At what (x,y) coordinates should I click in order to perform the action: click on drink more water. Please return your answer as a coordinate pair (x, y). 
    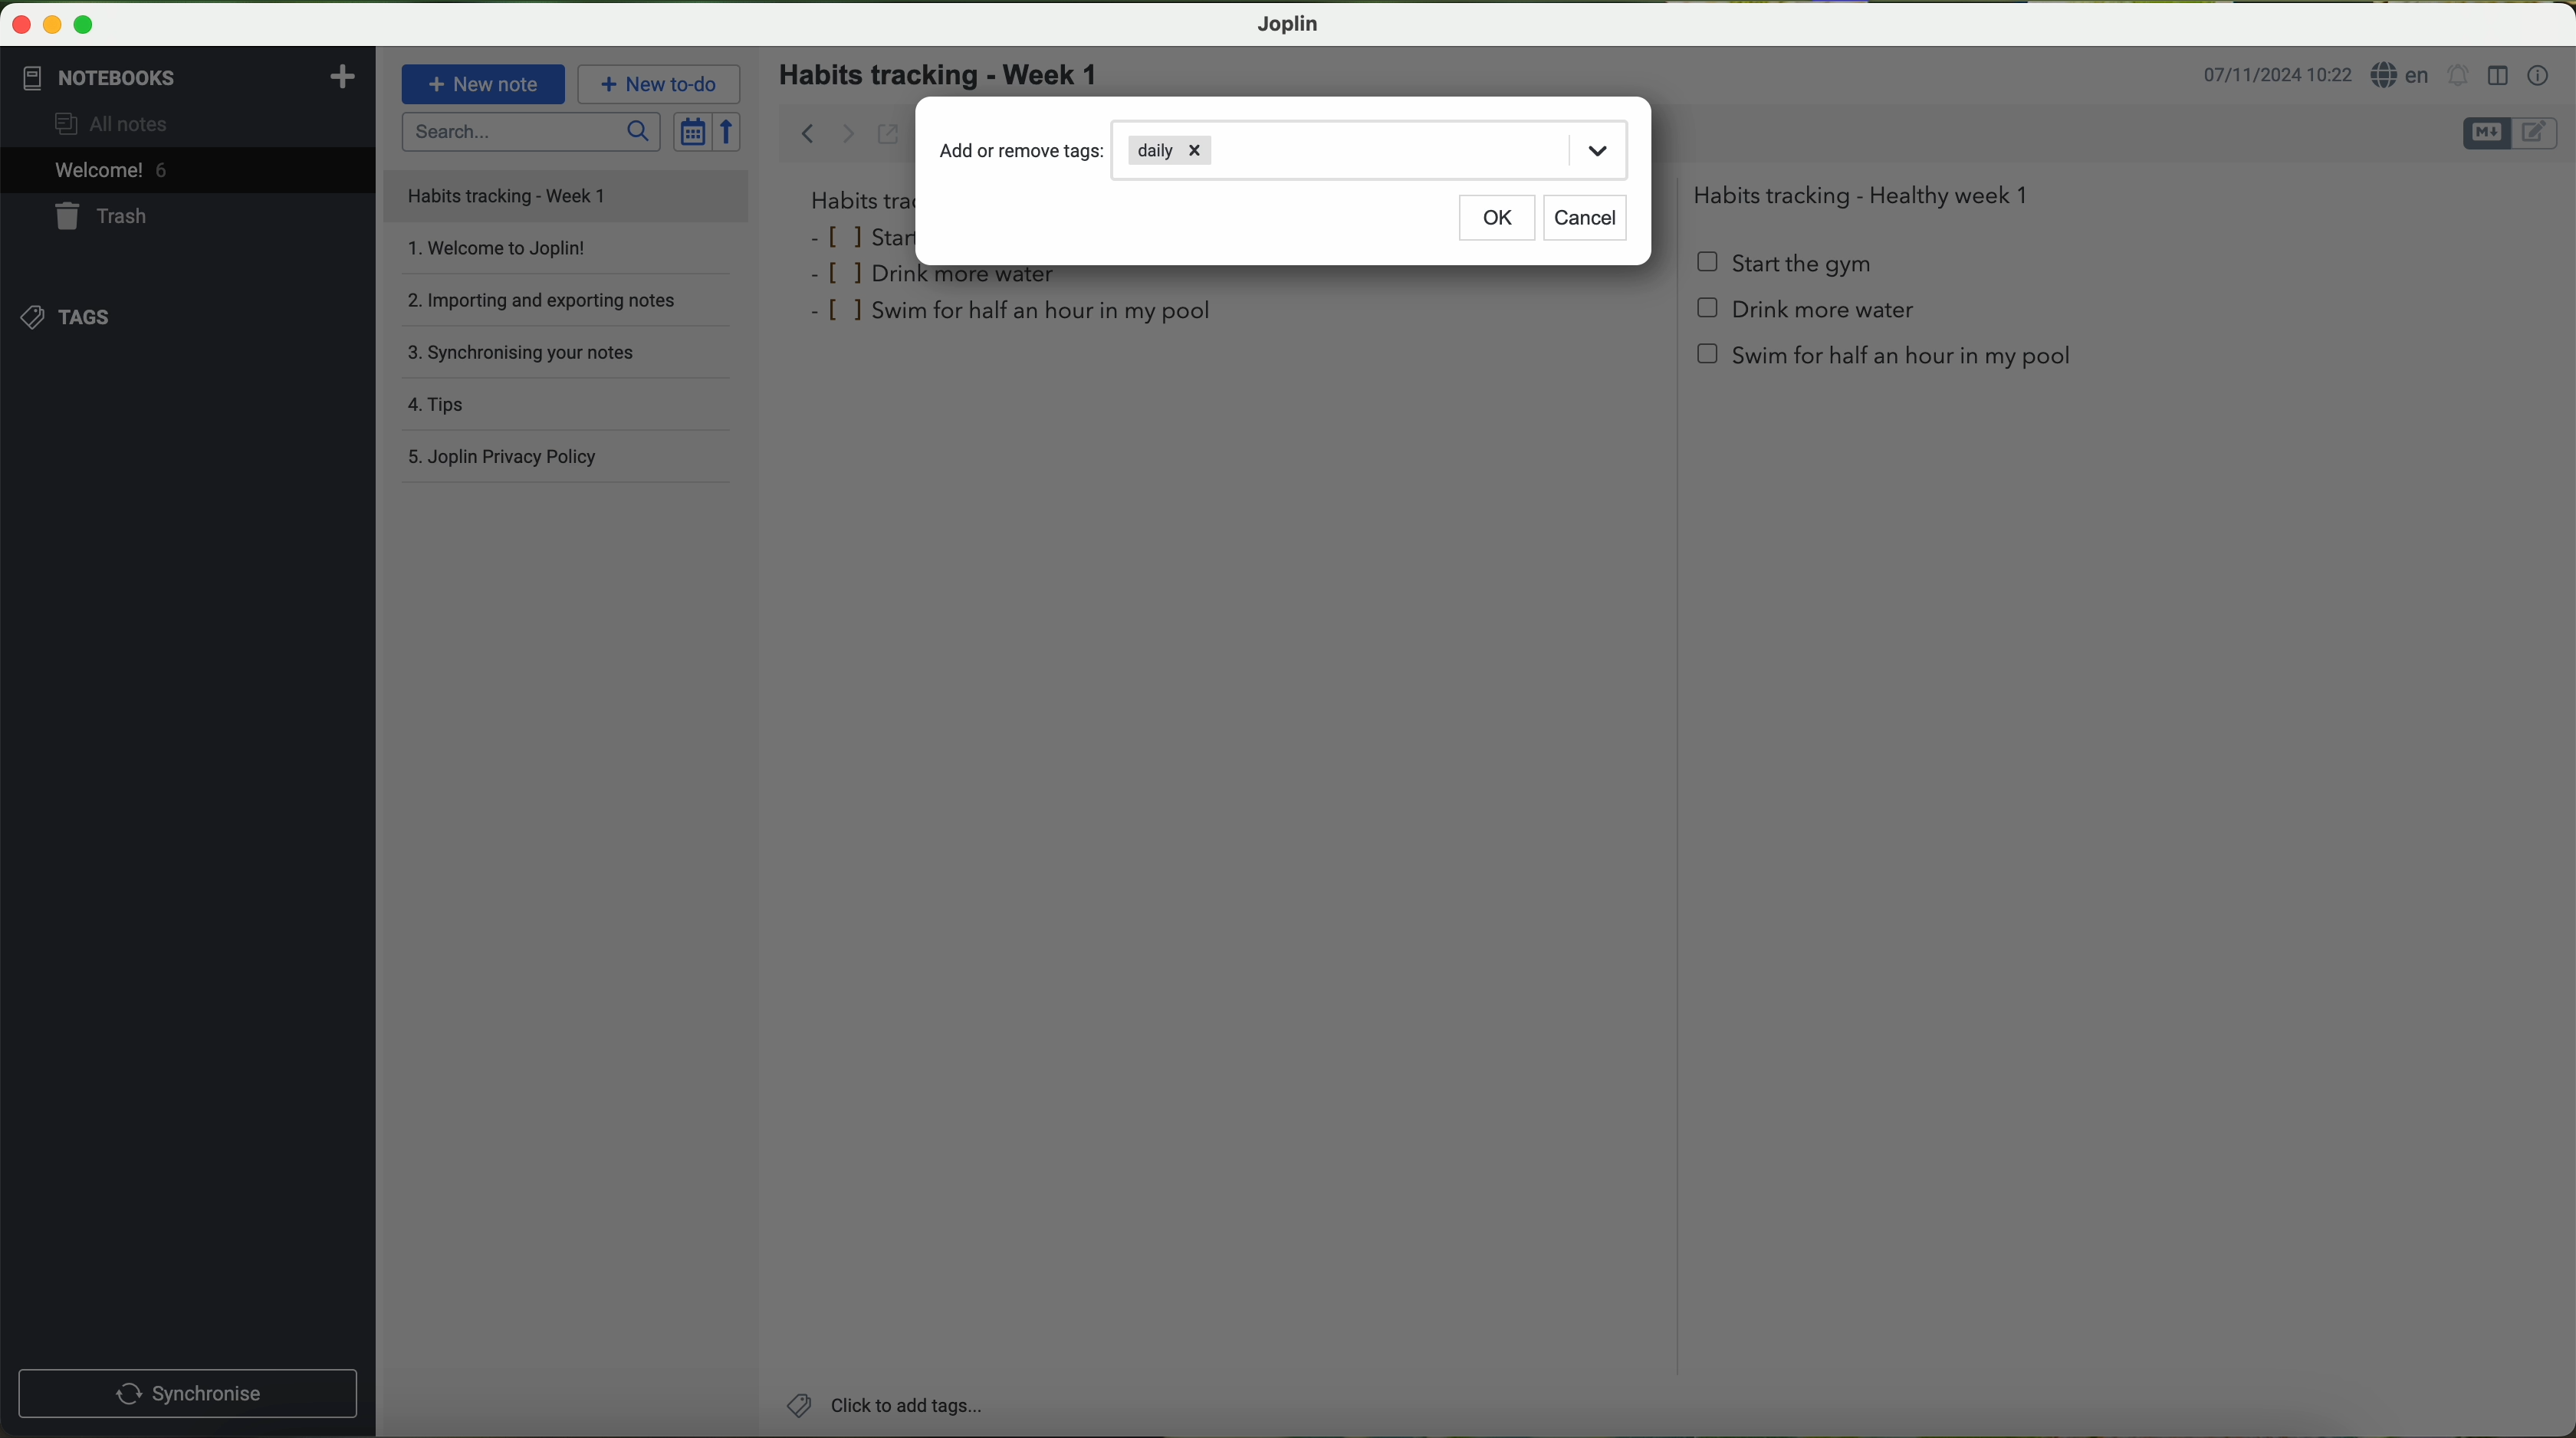
    Looking at the image, I should click on (943, 279).